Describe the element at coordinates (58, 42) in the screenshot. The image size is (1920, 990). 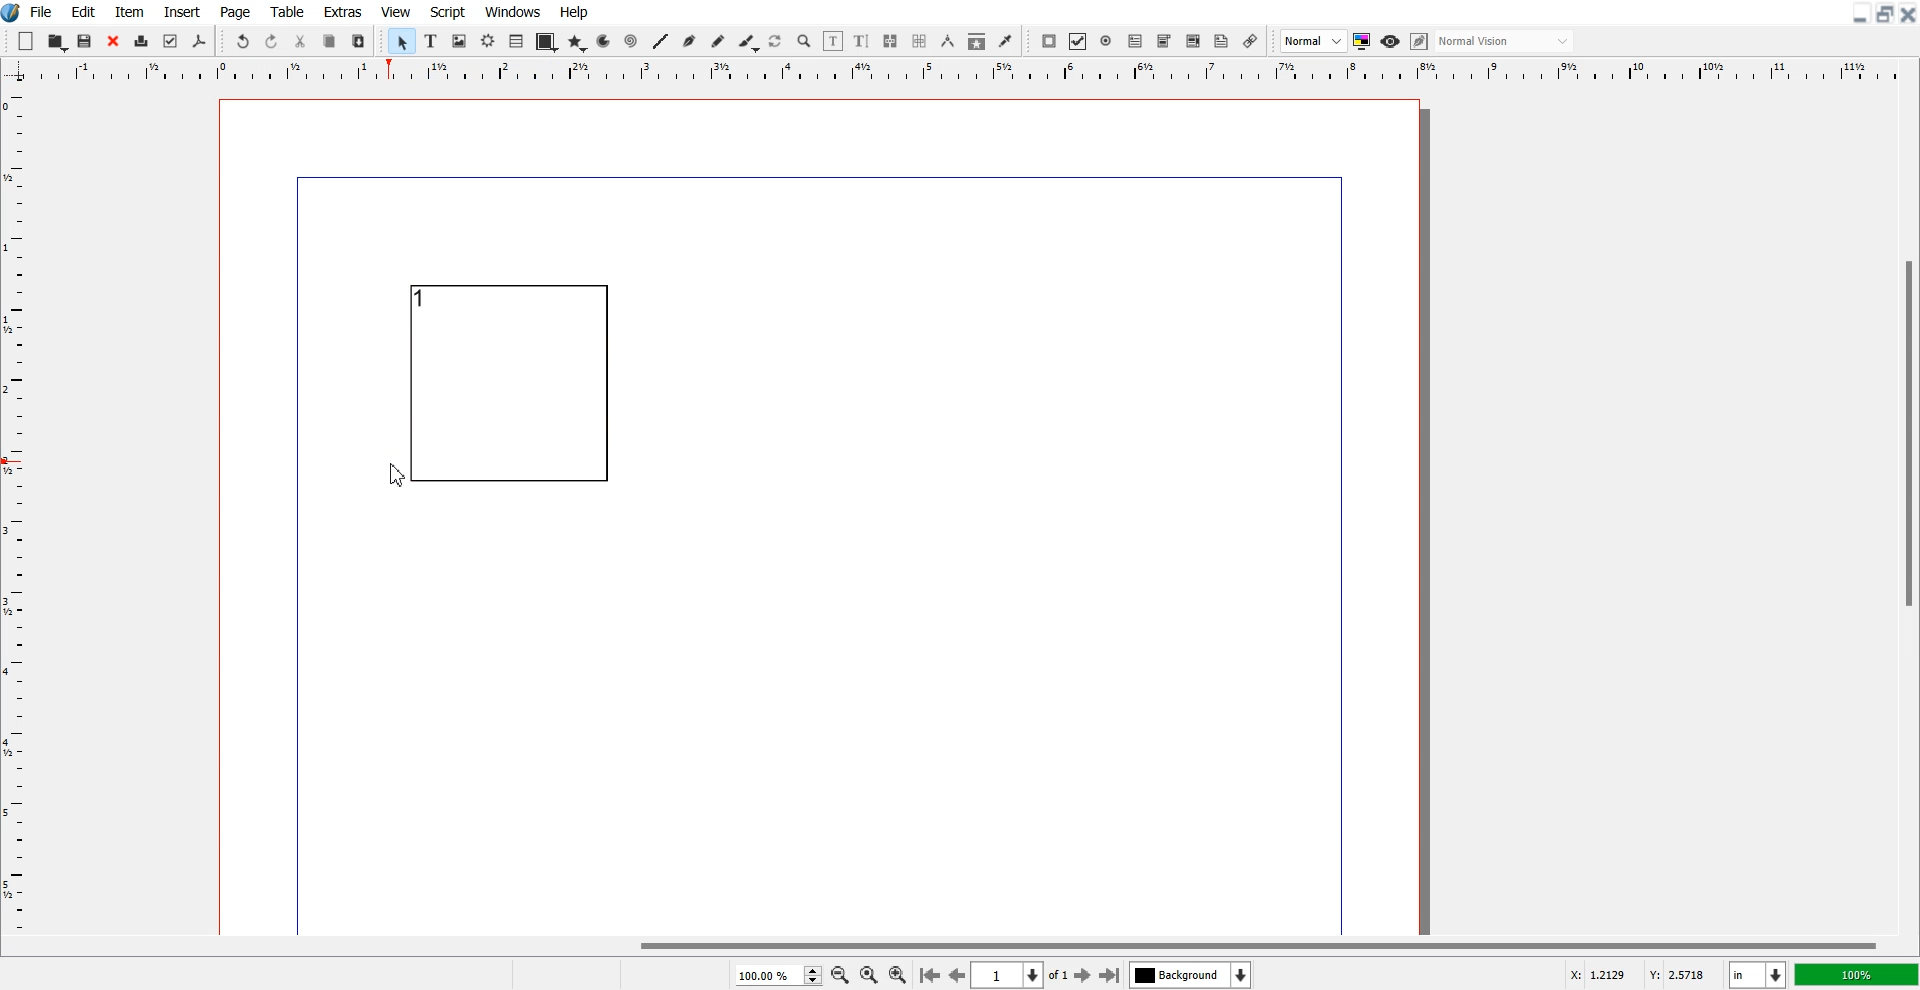
I see `Open` at that location.